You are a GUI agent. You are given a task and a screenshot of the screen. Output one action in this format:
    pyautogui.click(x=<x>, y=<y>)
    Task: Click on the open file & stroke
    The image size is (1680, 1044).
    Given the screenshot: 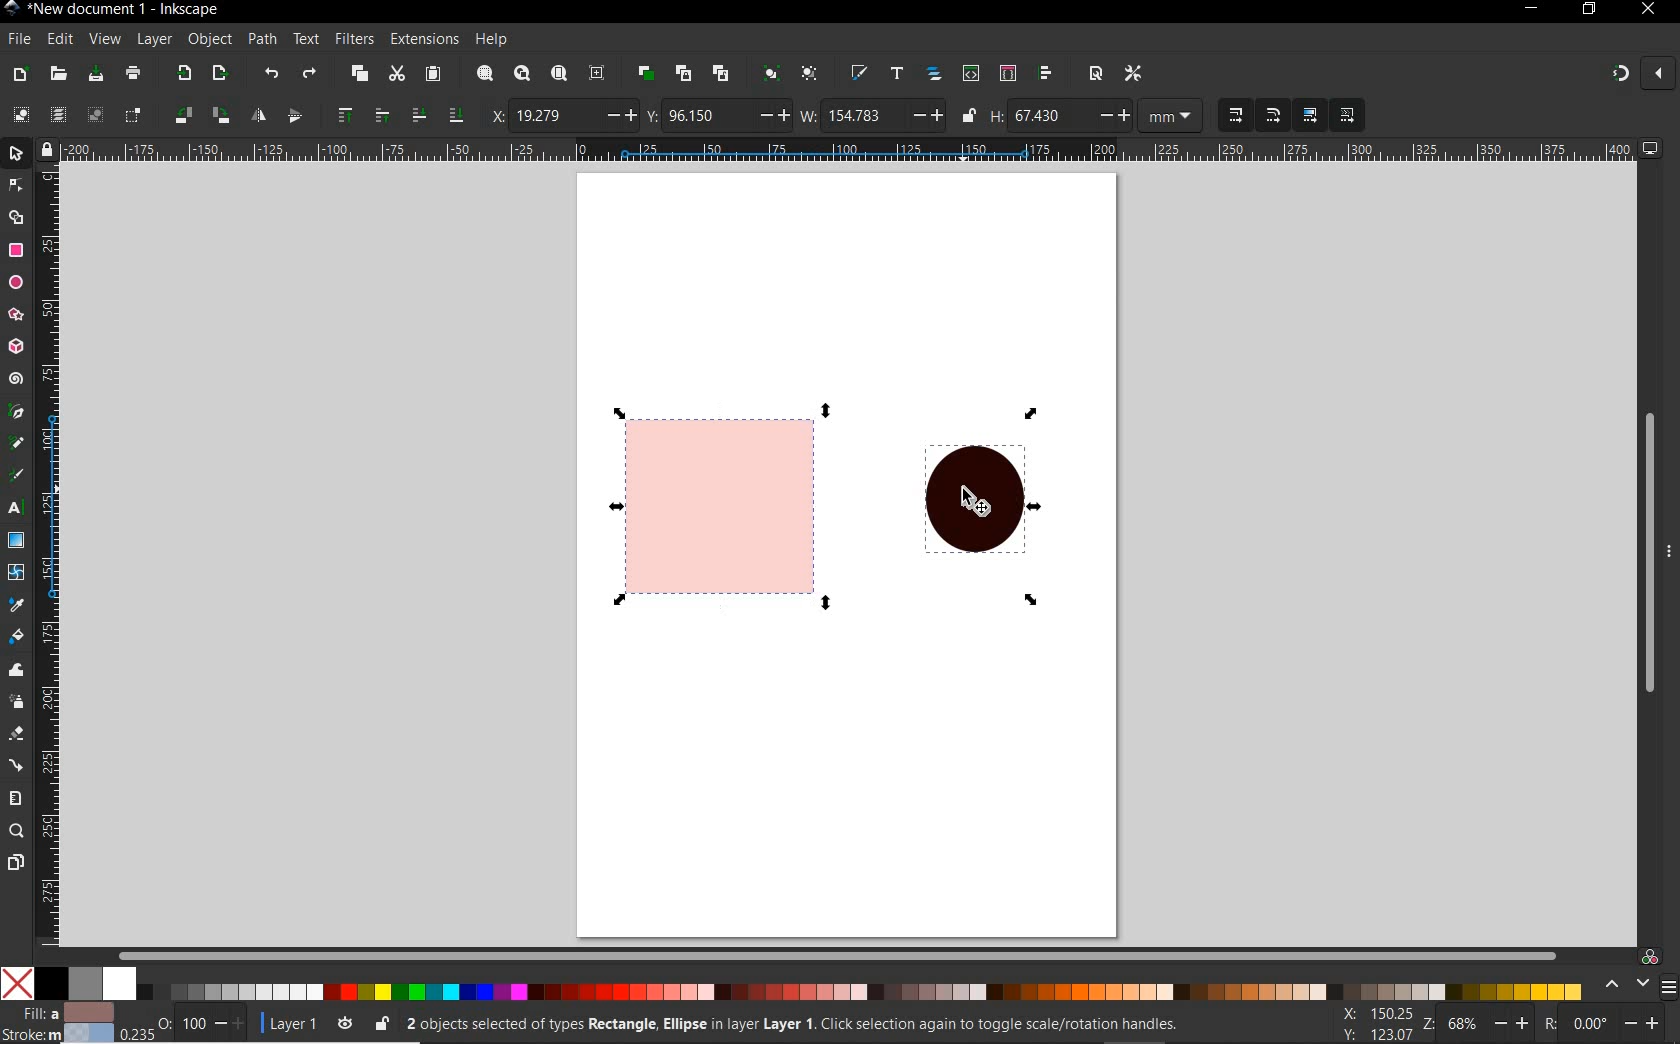 What is the action you would take?
    pyautogui.click(x=859, y=72)
    